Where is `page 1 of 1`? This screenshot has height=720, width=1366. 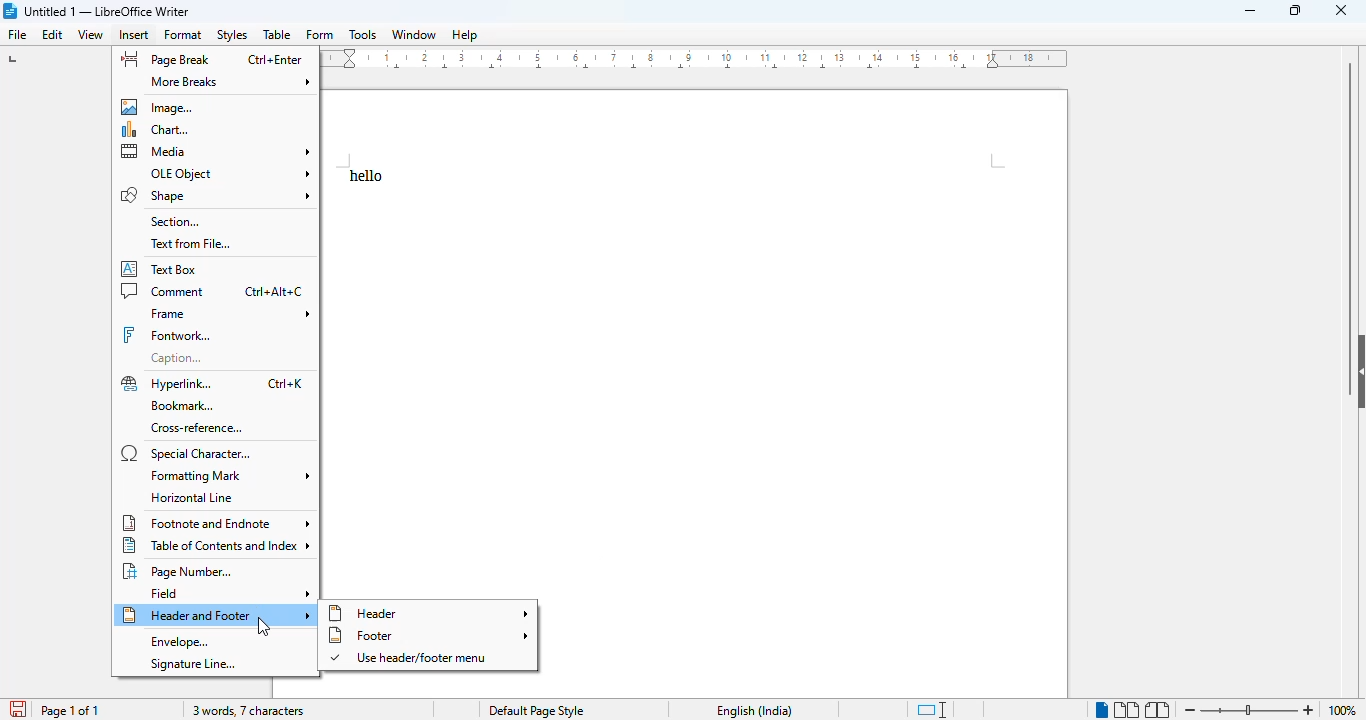
page 1 of 1 is located at coordinates (70, 711).